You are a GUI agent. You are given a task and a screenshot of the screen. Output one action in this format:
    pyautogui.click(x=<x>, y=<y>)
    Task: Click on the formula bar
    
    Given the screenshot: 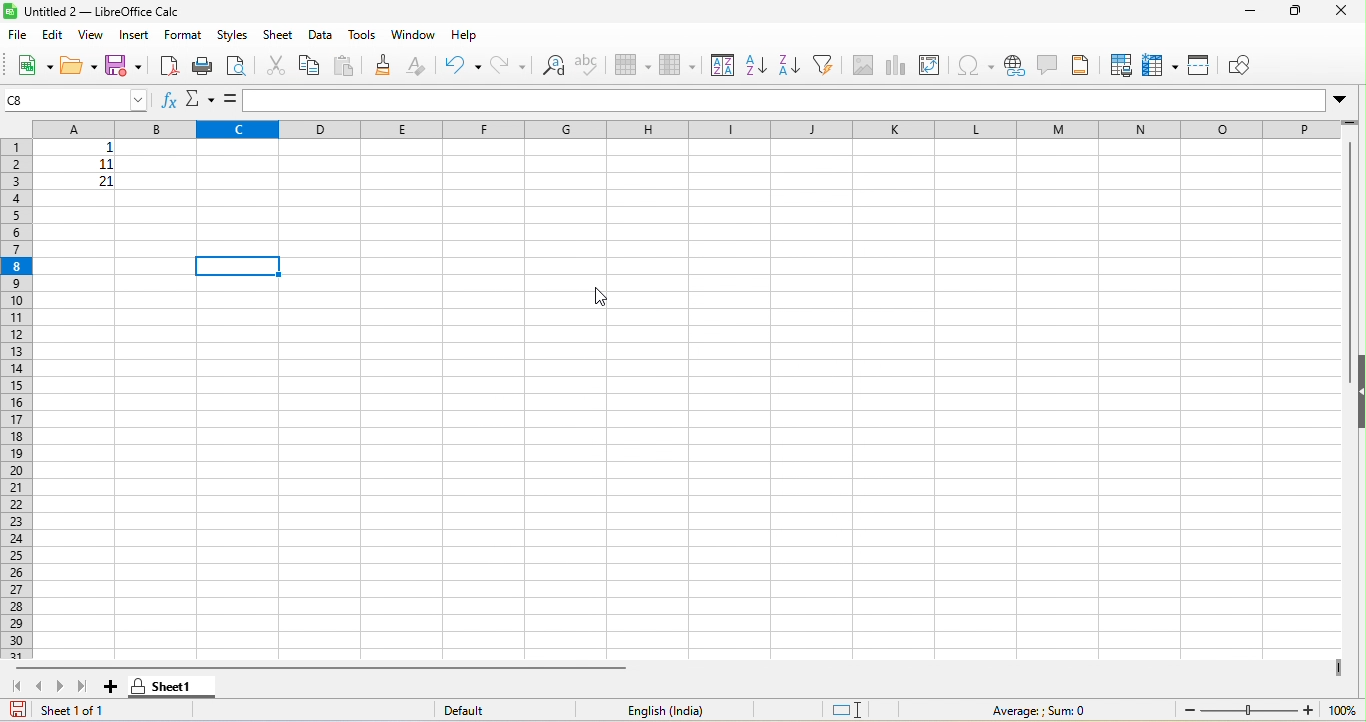 What is the action you would take?
    pyautogui.click(x=797, y=101)
    